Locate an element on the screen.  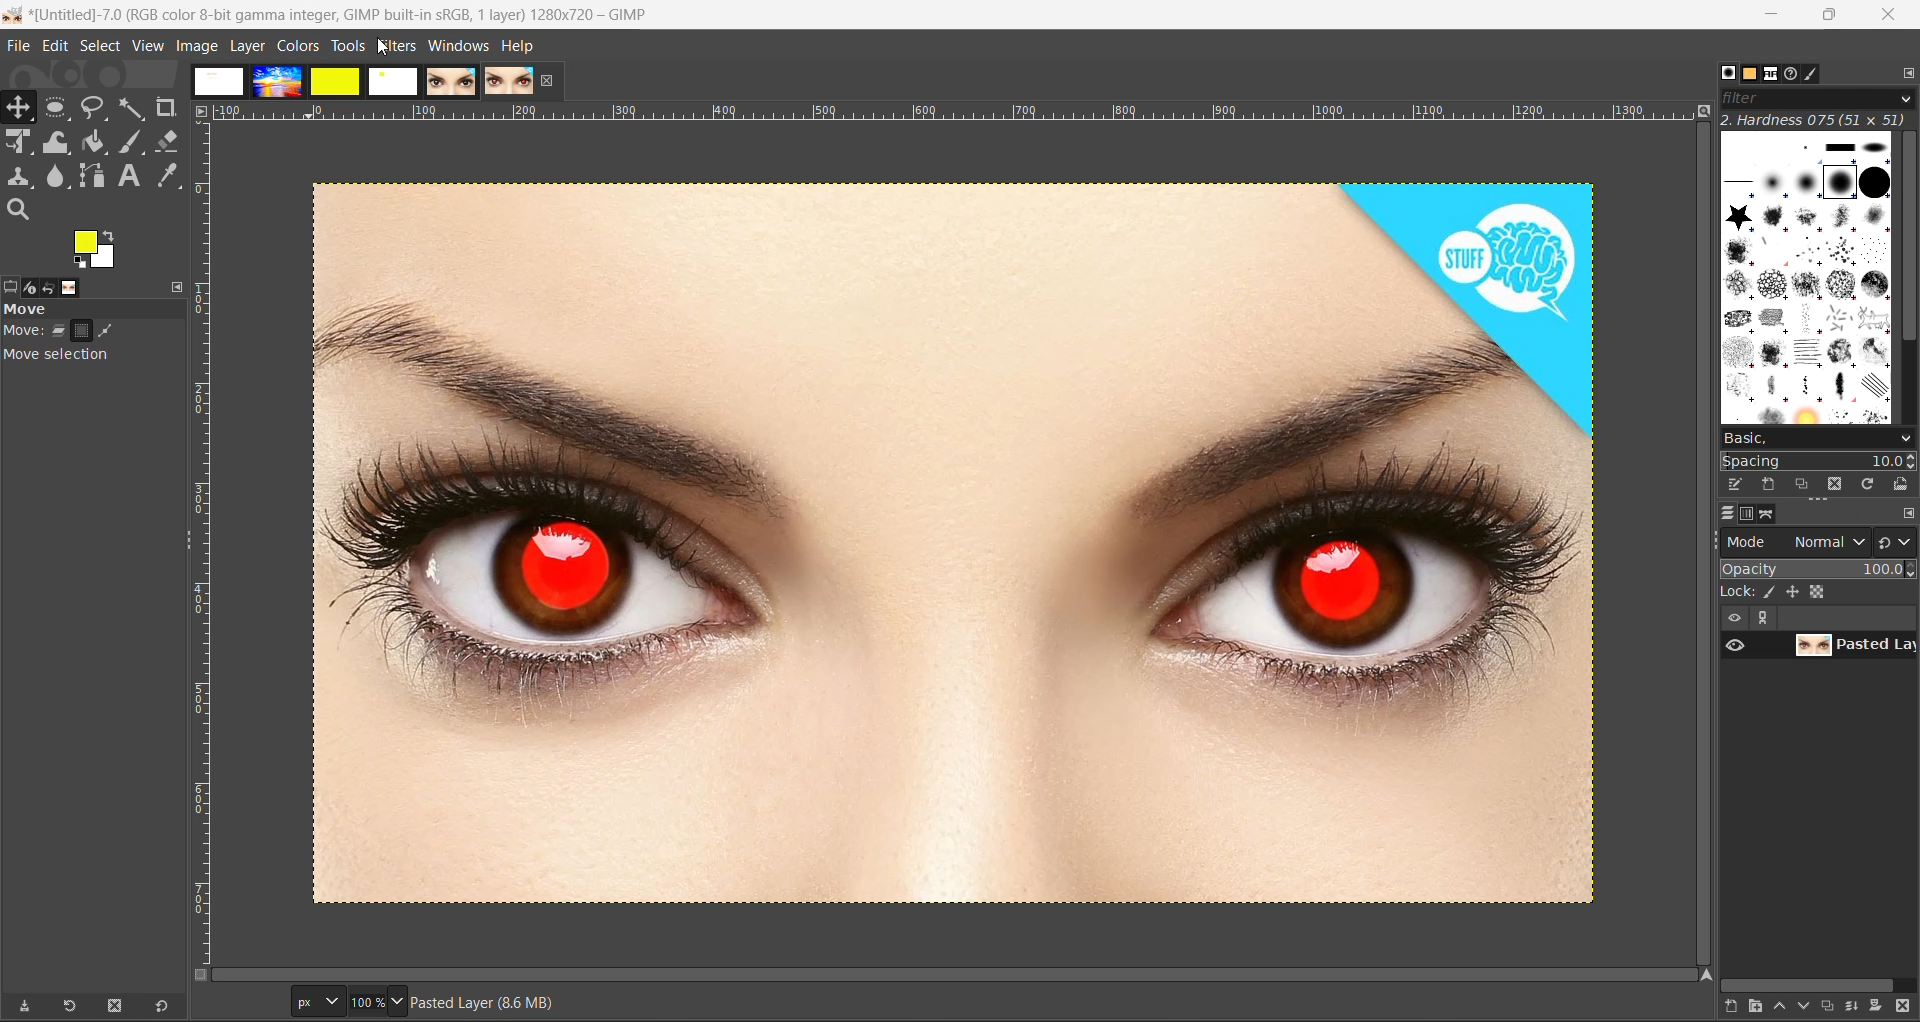
Move tool is located at coordinates (22, 107).